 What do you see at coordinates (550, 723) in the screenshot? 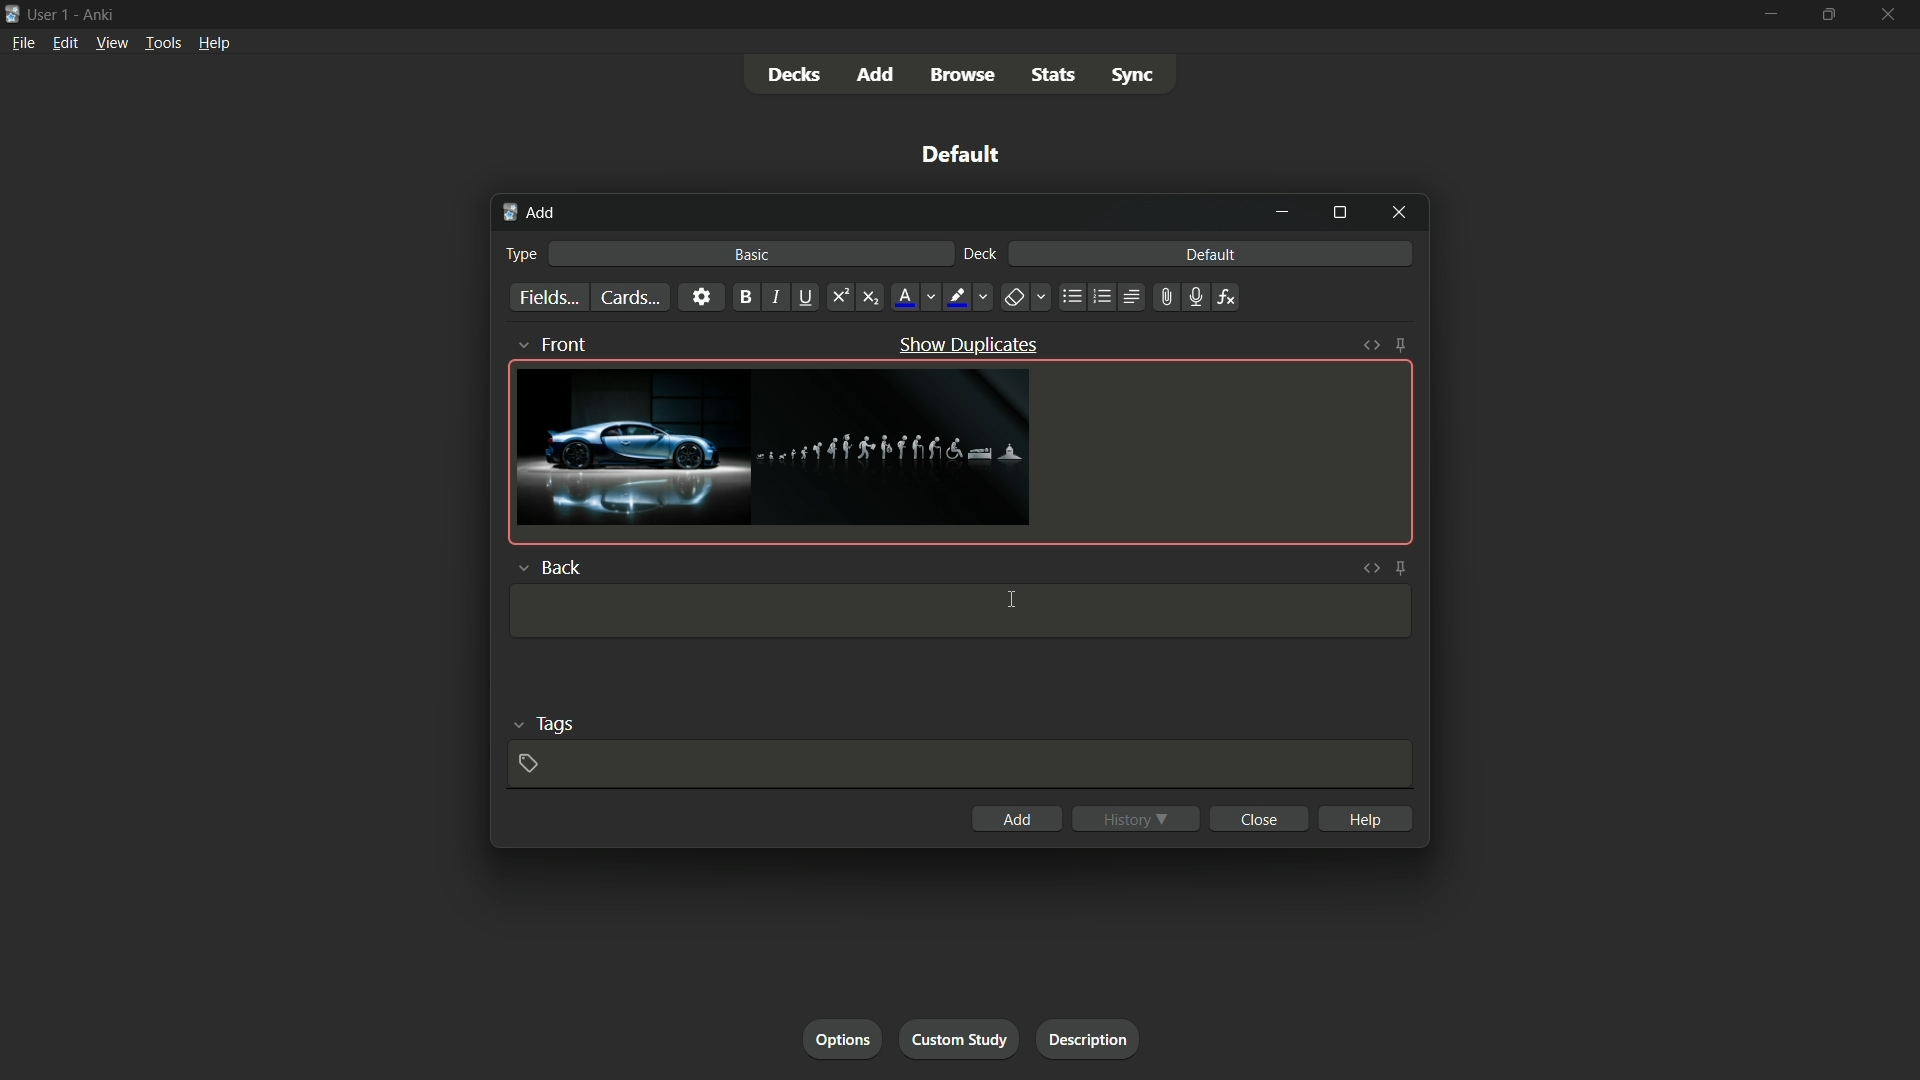
I see `tags` at bounding box center [550, 723].